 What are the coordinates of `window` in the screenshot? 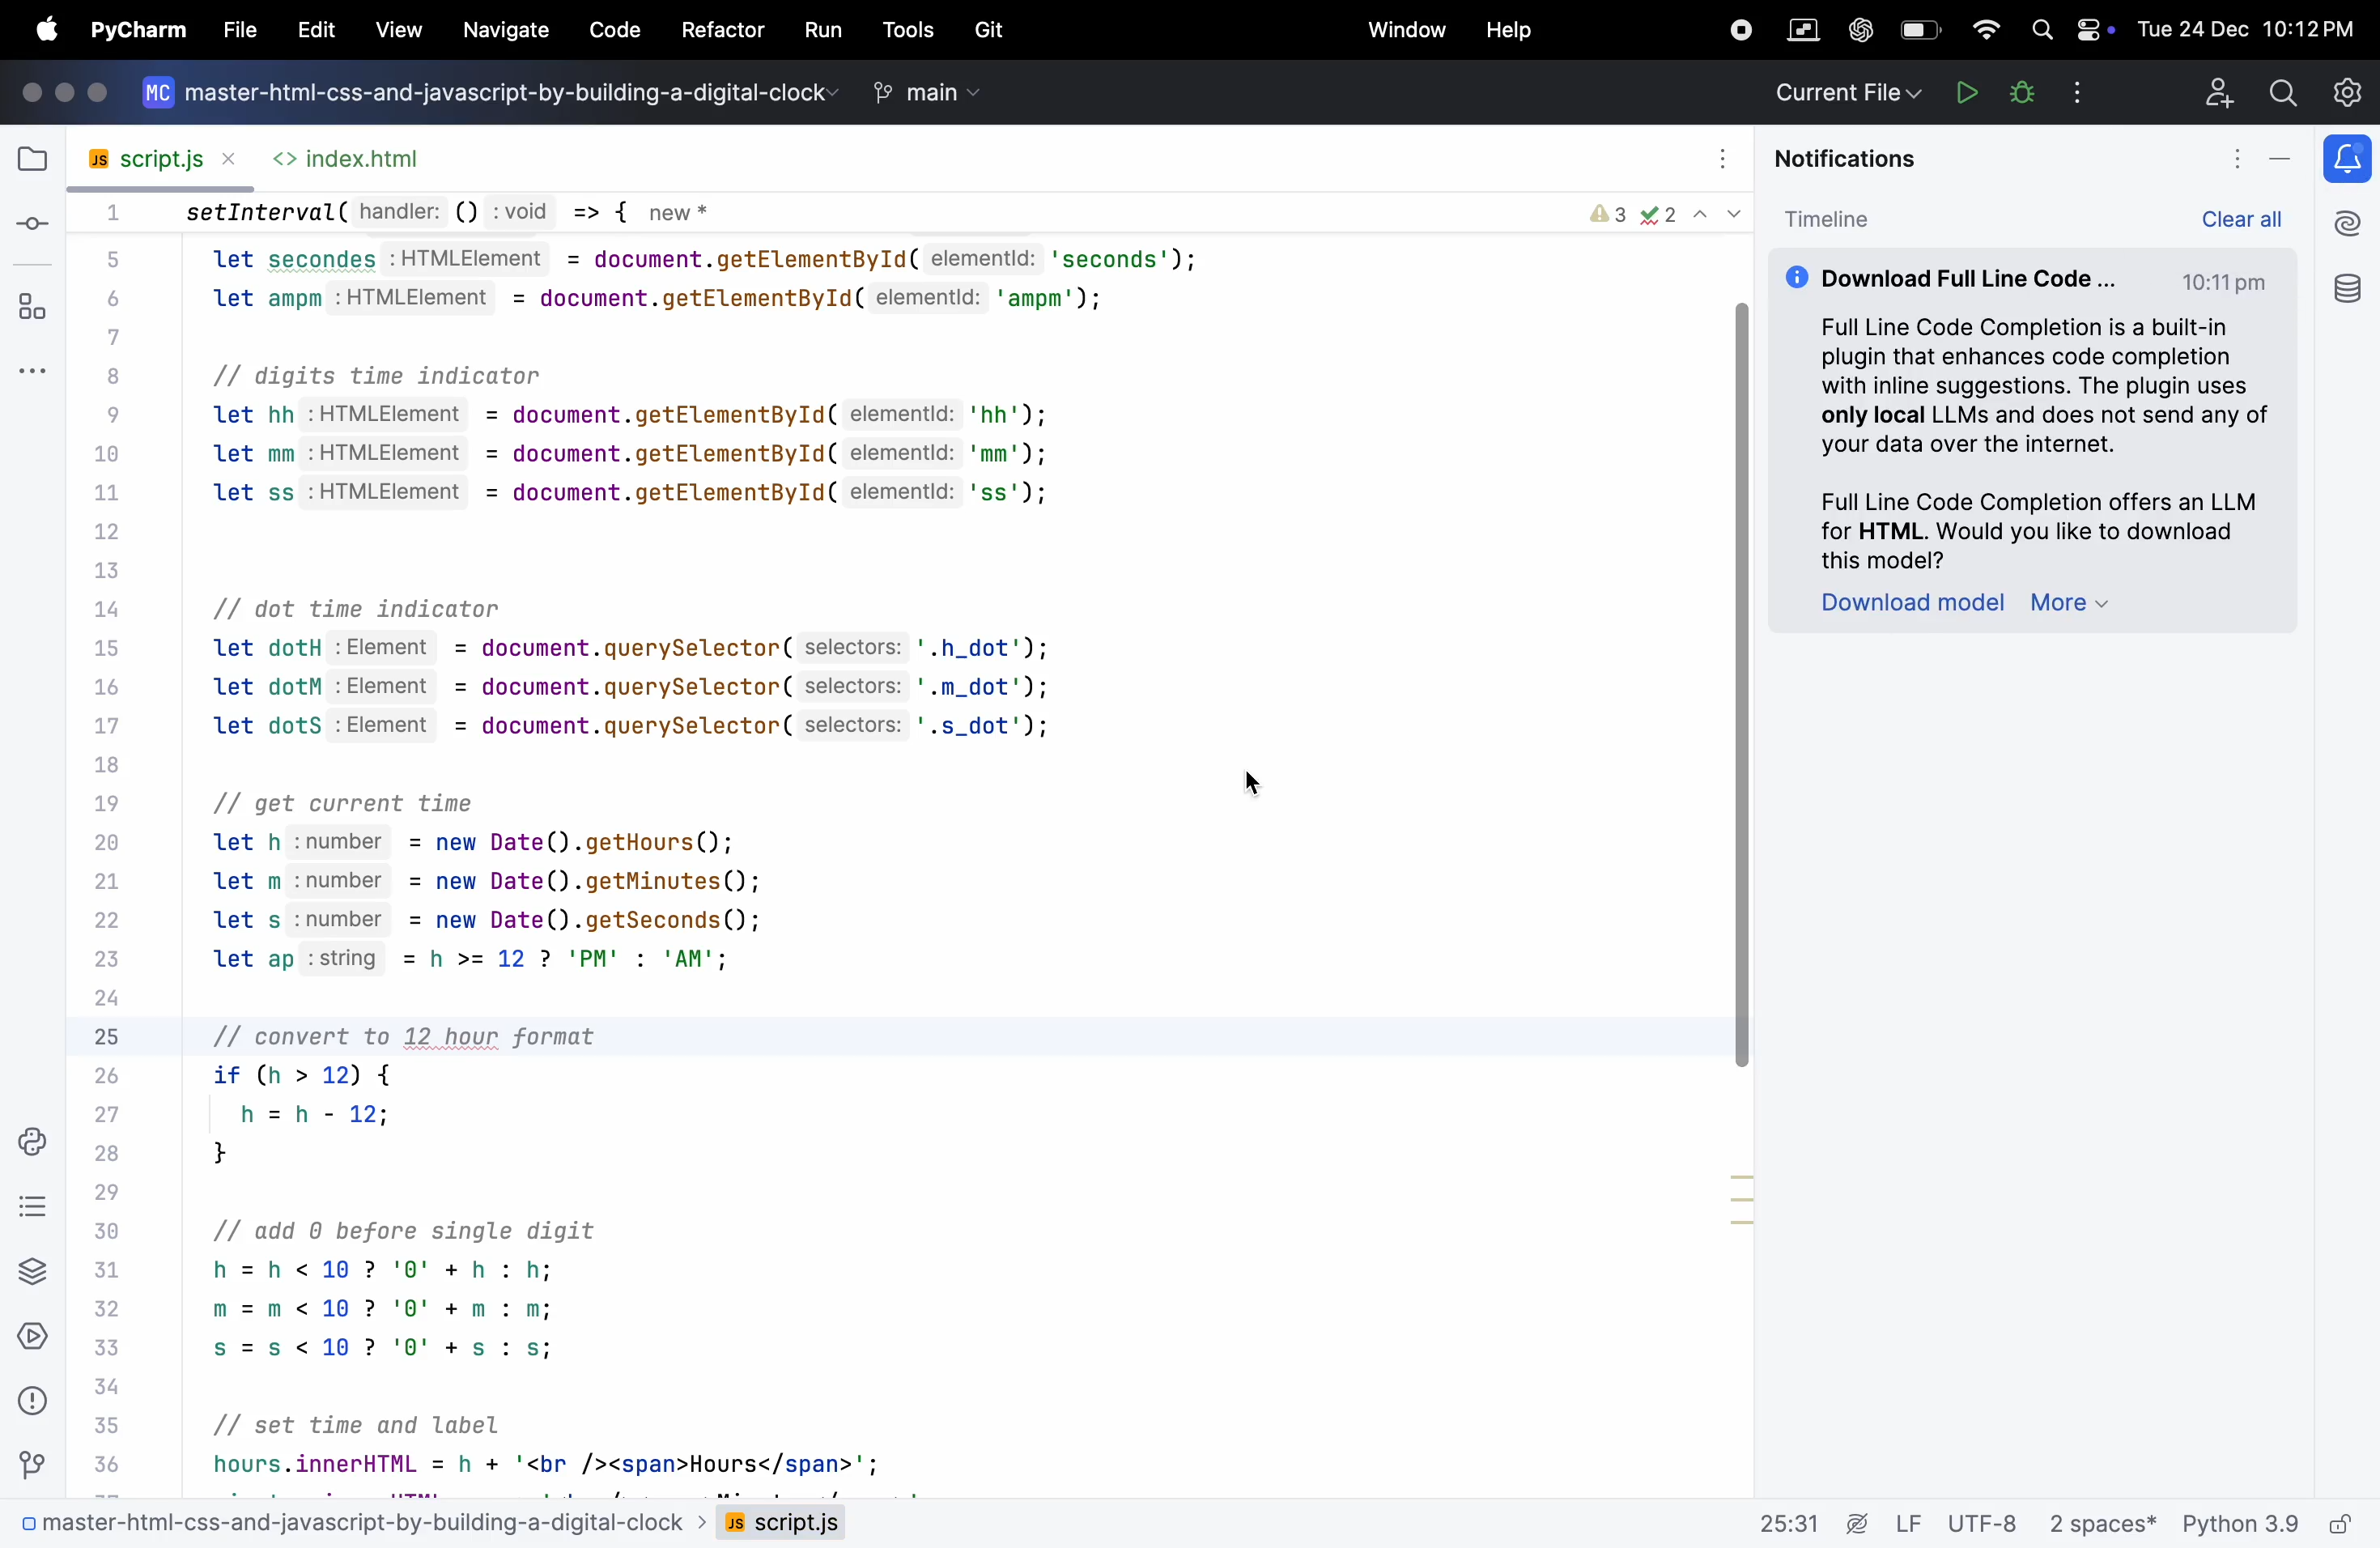 It's located at (1409, 28).